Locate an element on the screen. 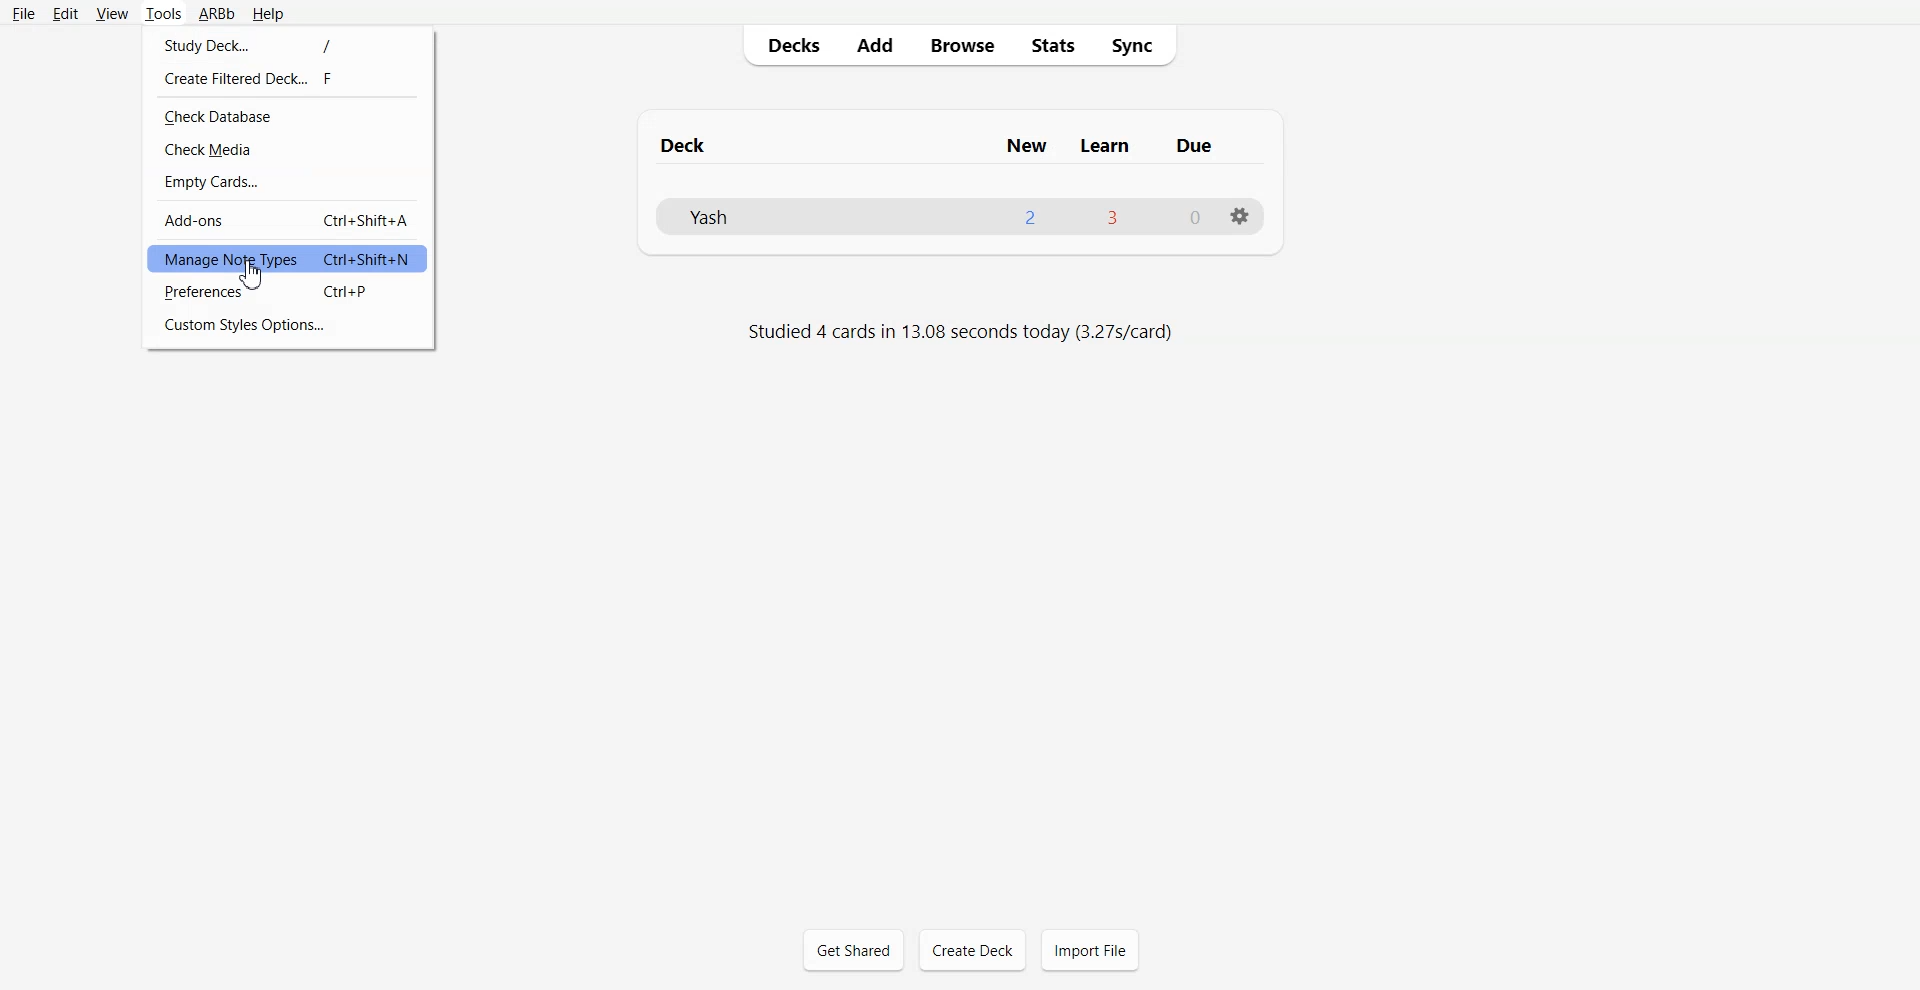 The height and width of the screenshot is (990, 1920). Manage Note Types is located at coordinates (288, 259).